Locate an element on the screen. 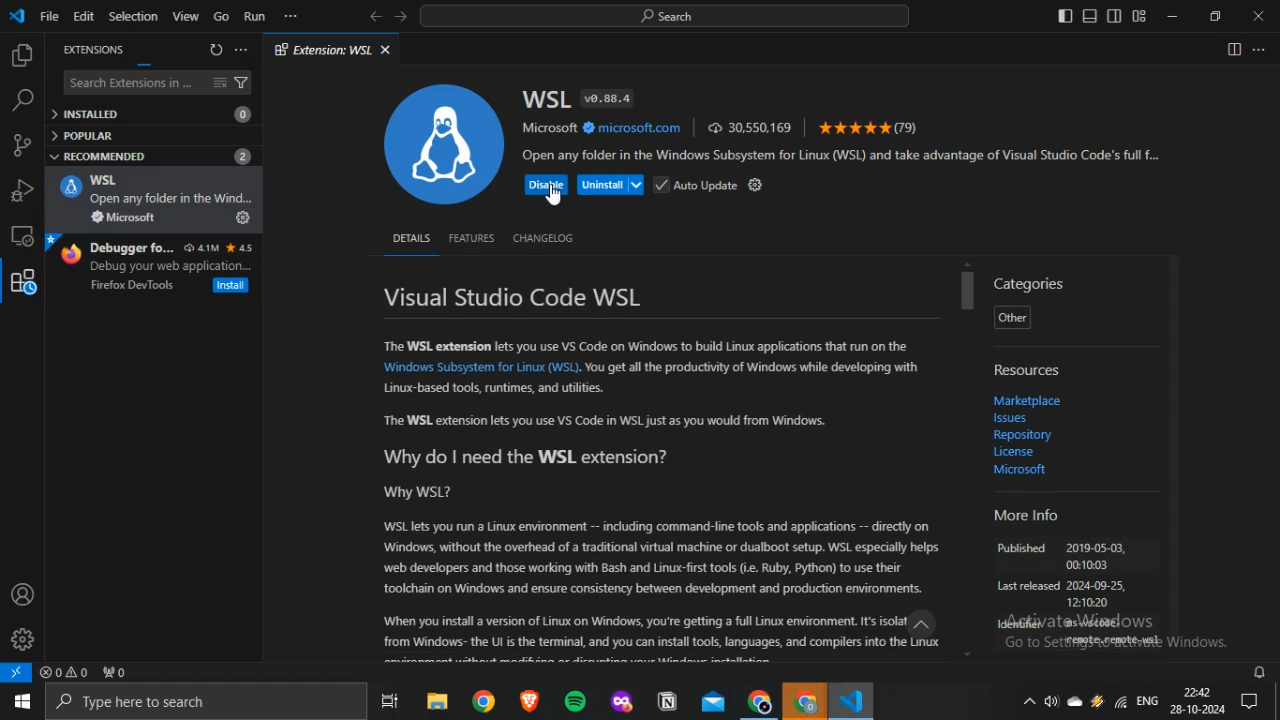 The width and height of the screenshot is (1280, 720). (79) is located at coordinates (869, 127).